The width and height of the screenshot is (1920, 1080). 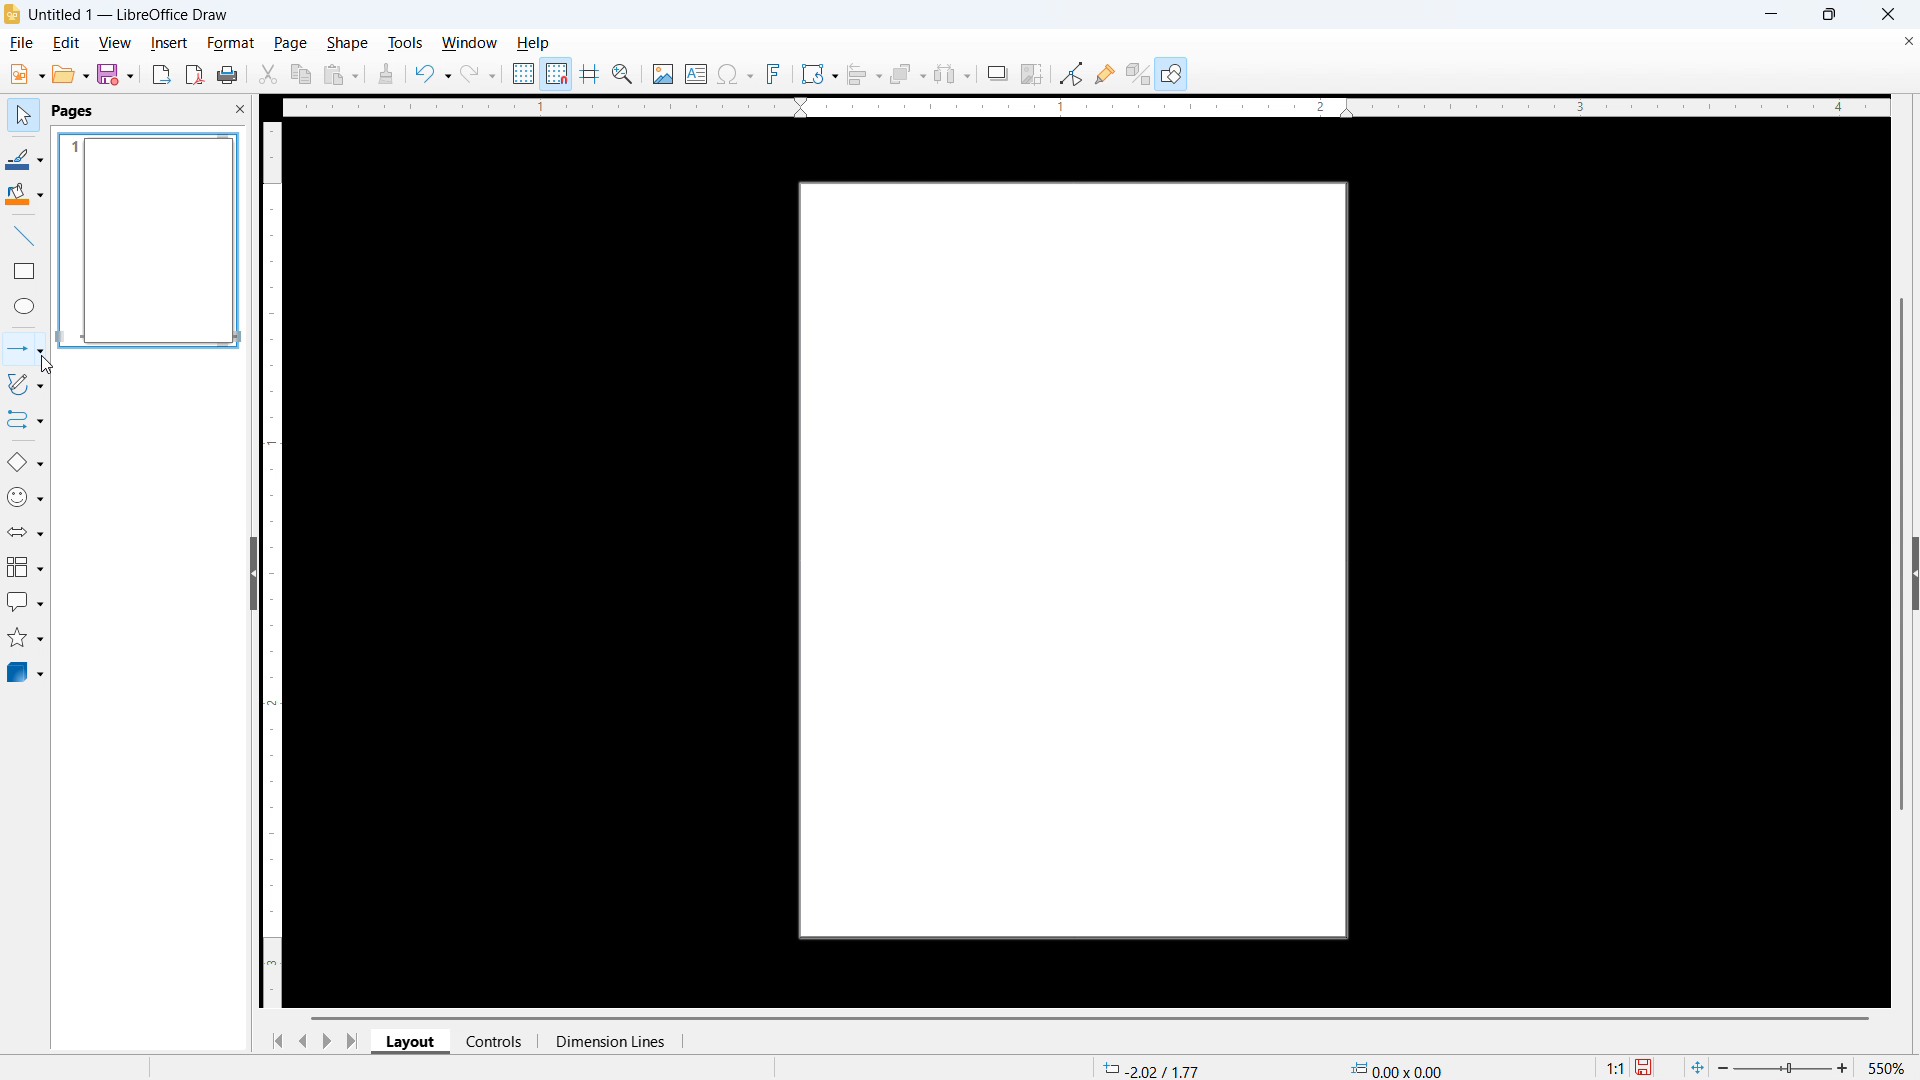 What do you see at coordinates (276, 1042) in the screenshot?
I see `Go to first page ` at bounding box center [276, 1042].